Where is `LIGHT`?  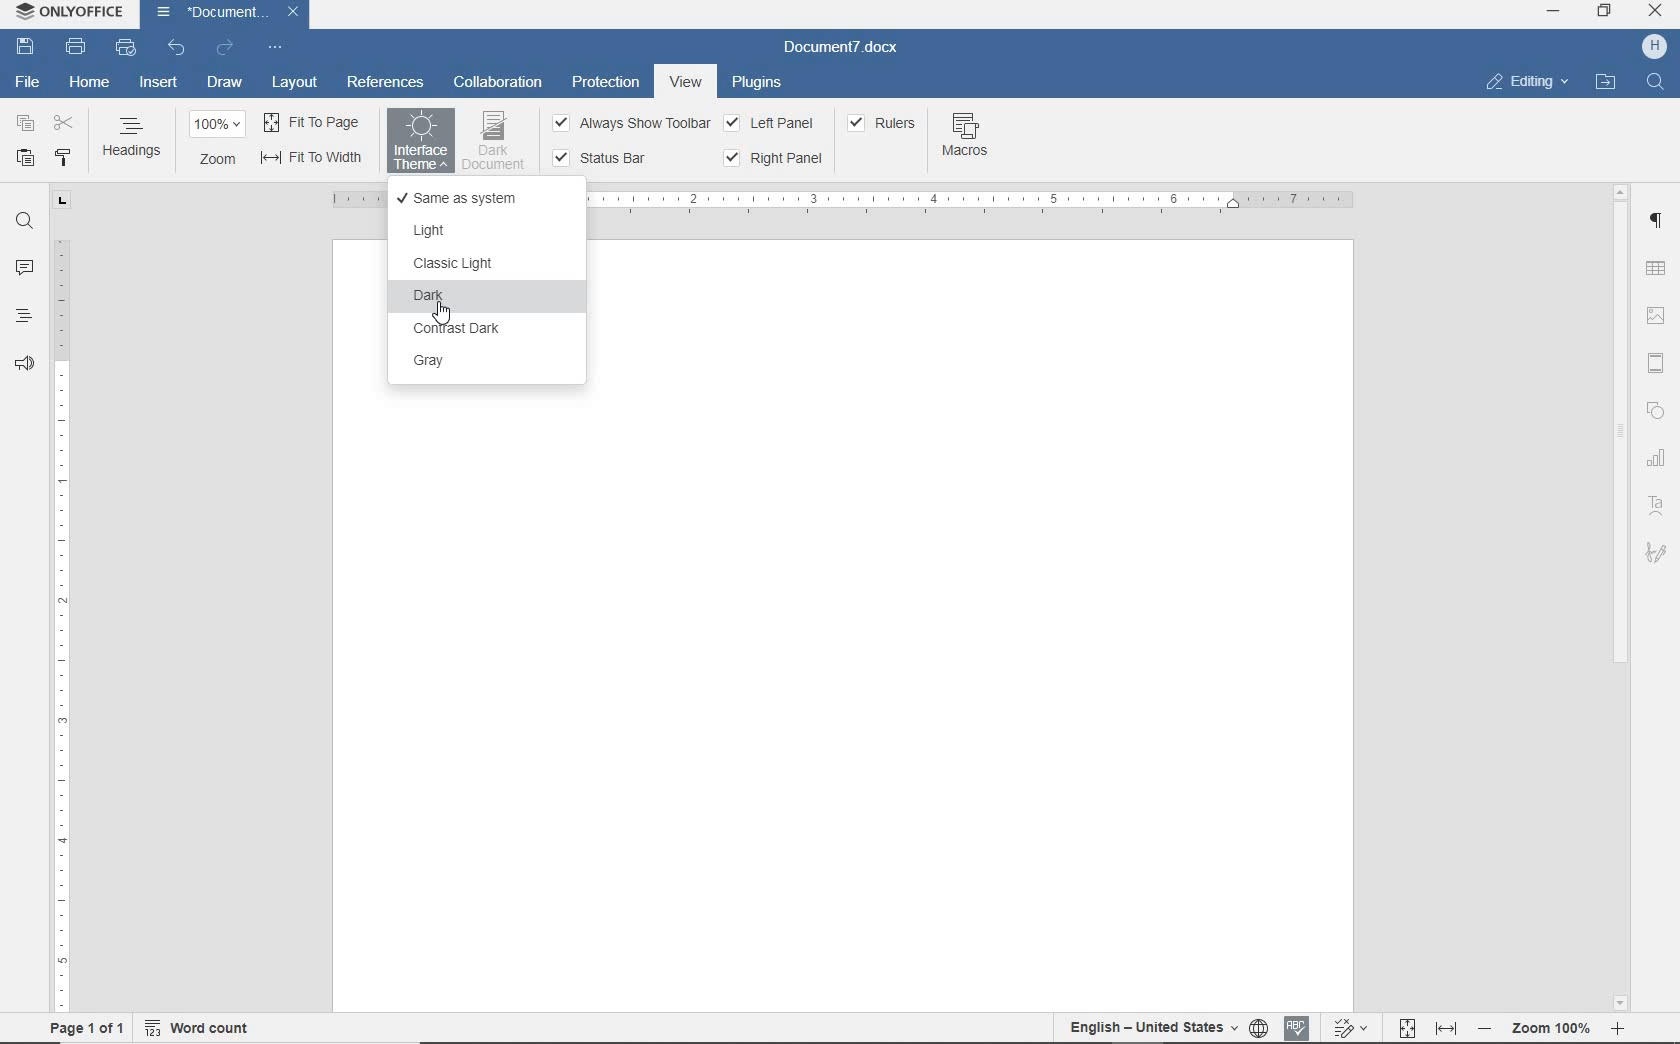
LIGHT is located at coordinates (487, 233).